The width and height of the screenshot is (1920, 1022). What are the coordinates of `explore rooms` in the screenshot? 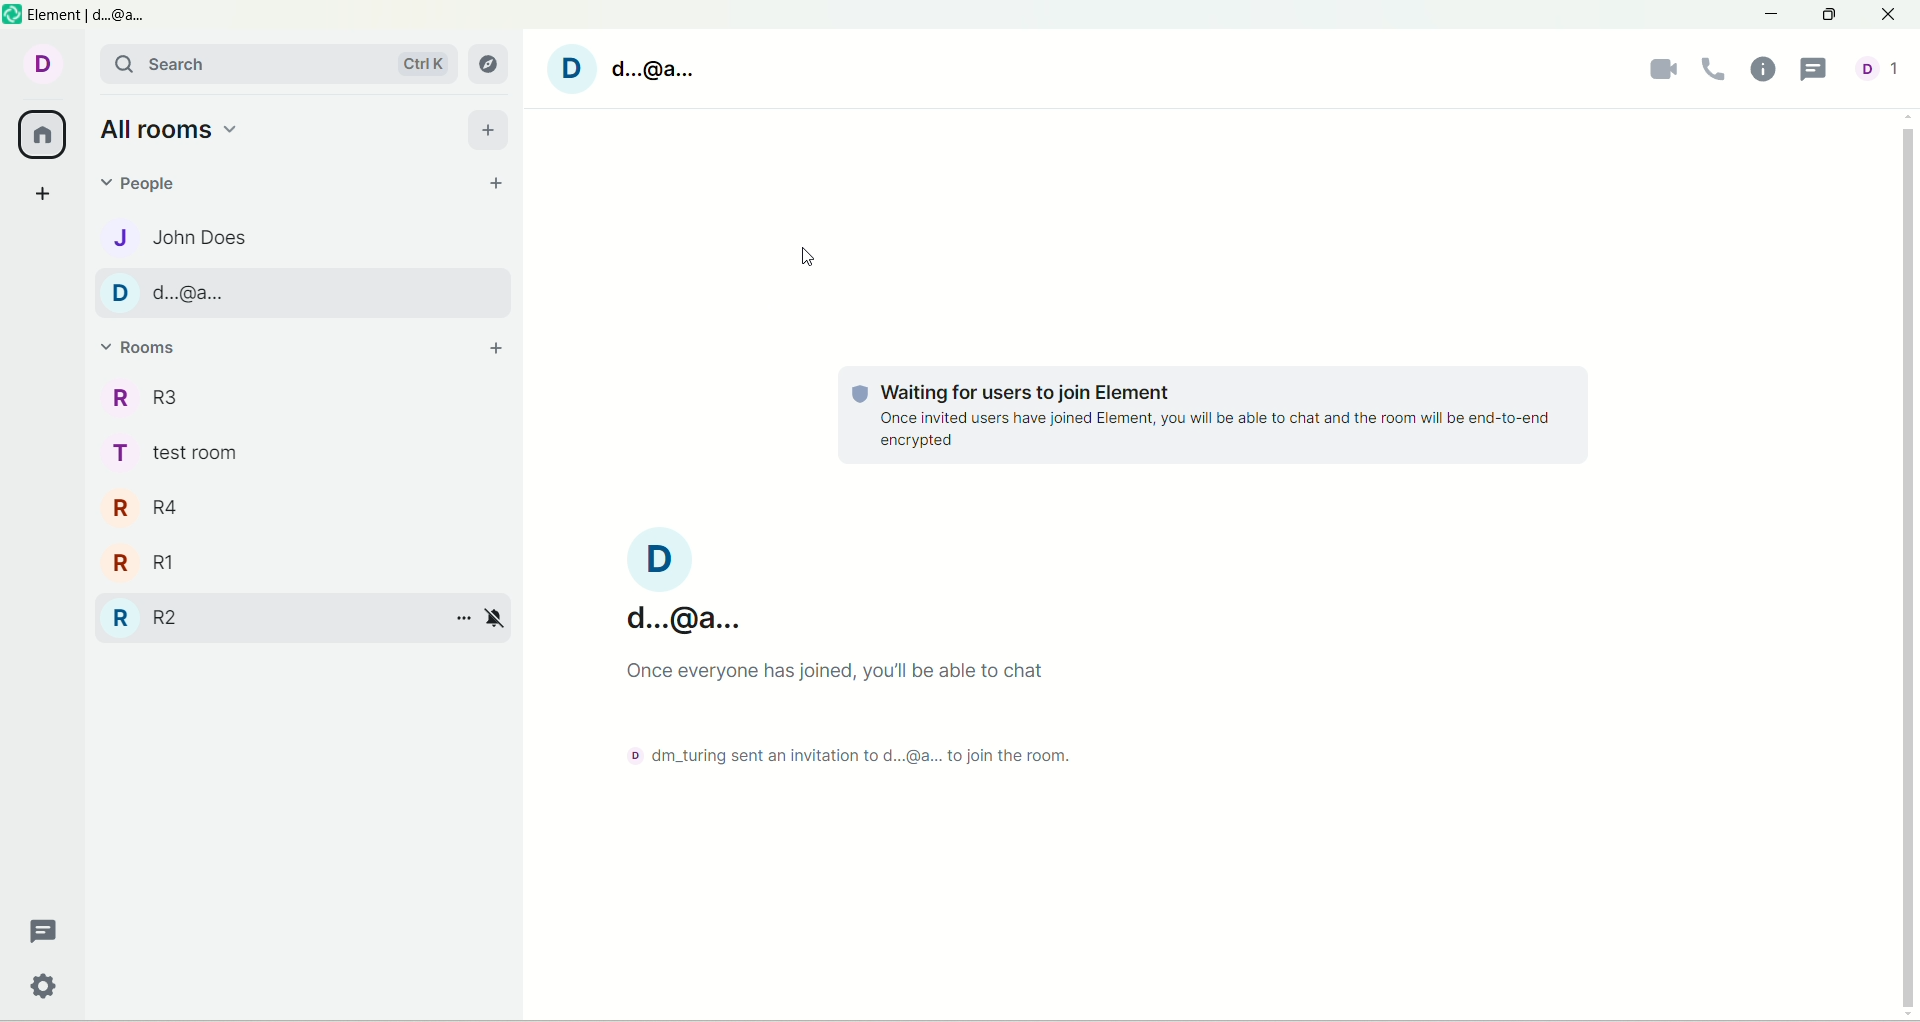 It's located at (490, 59).